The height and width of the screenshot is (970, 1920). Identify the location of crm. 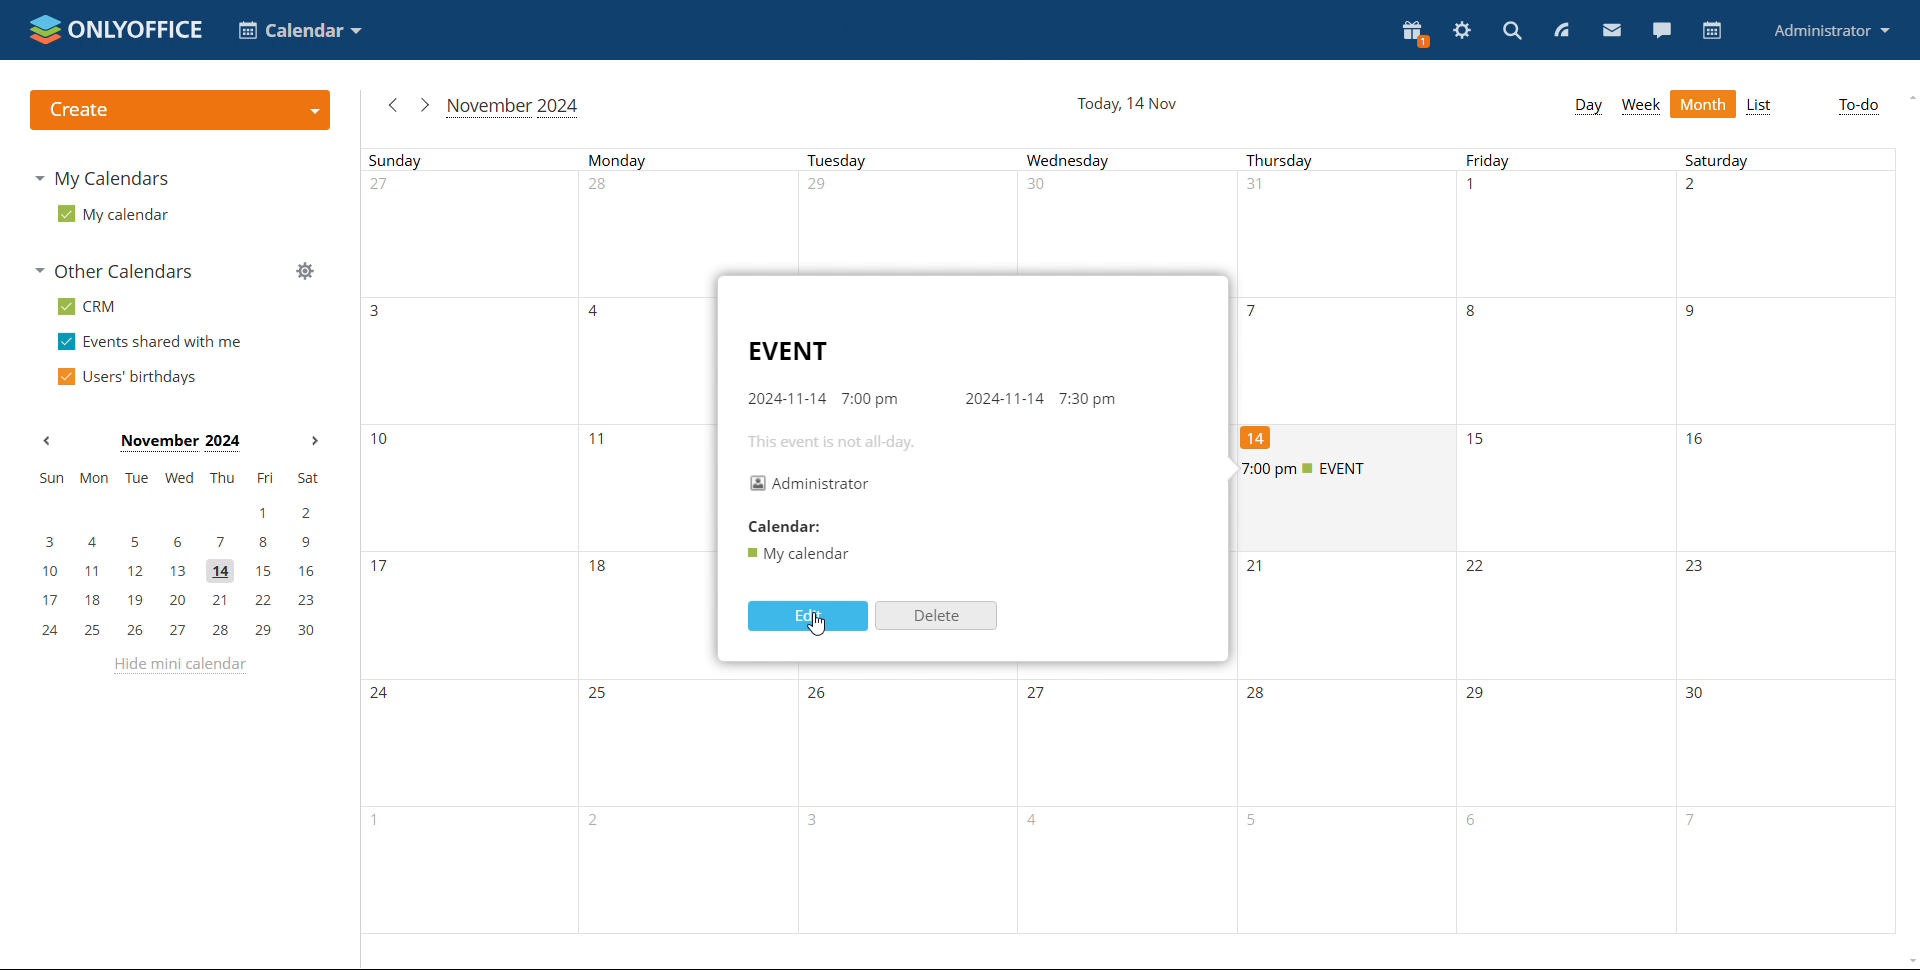
(86, 307).